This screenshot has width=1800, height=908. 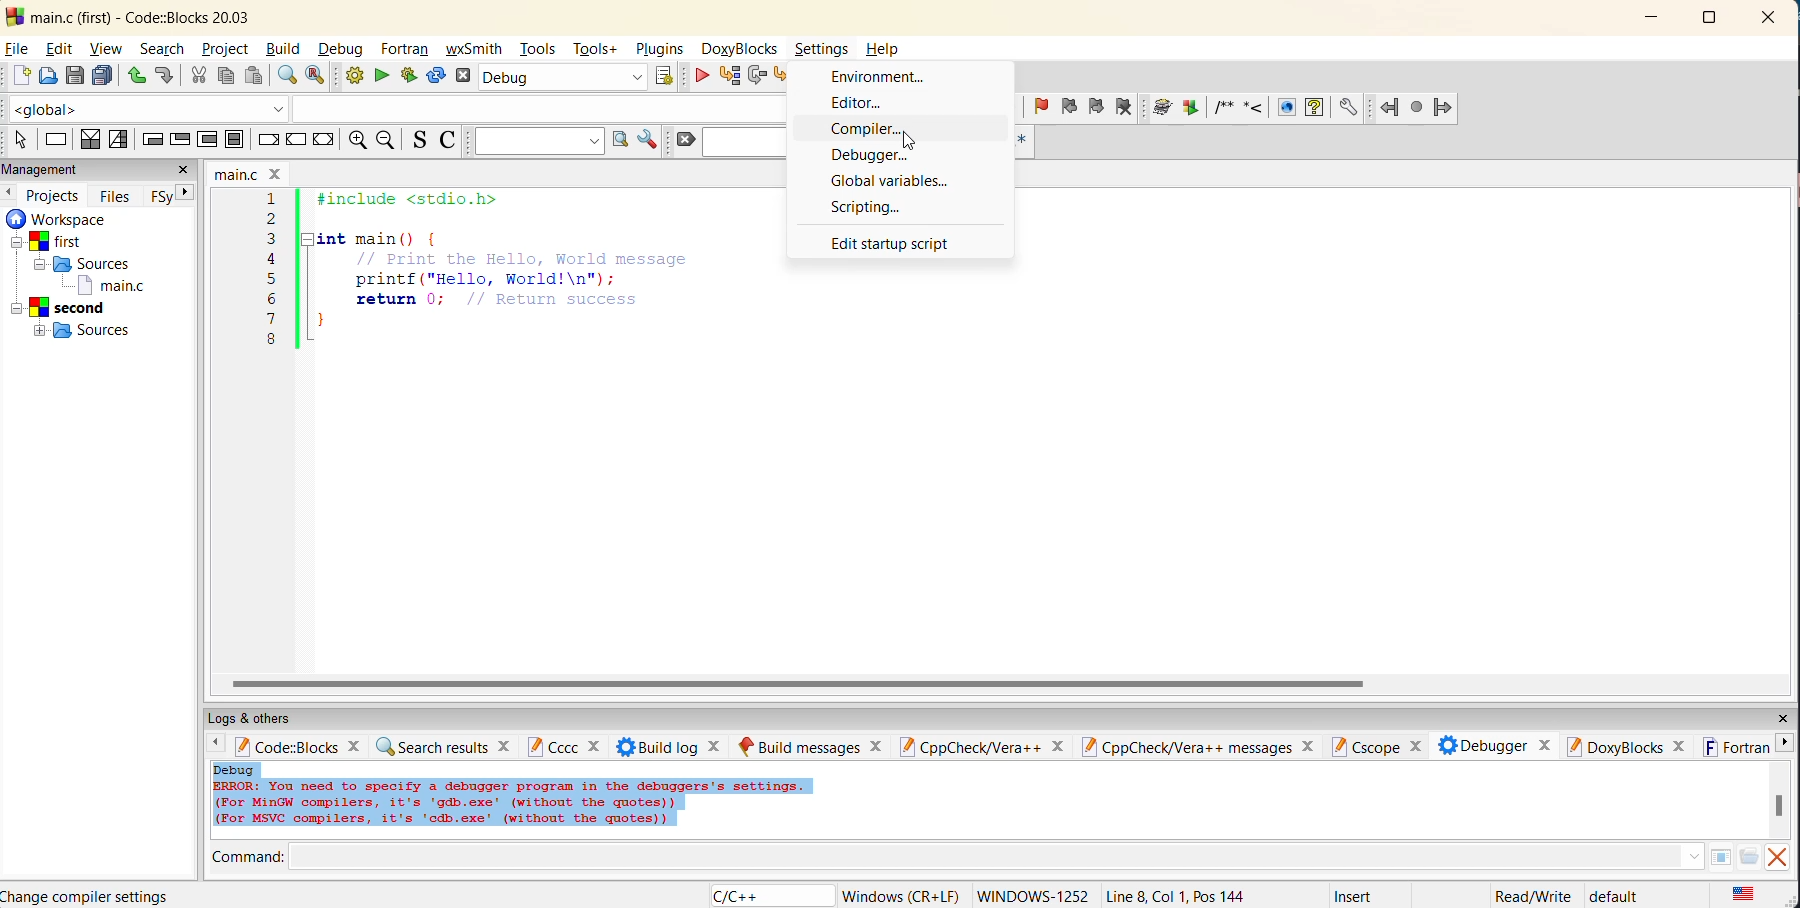 I want to click on continue instruction, so click(x=294, y=140).